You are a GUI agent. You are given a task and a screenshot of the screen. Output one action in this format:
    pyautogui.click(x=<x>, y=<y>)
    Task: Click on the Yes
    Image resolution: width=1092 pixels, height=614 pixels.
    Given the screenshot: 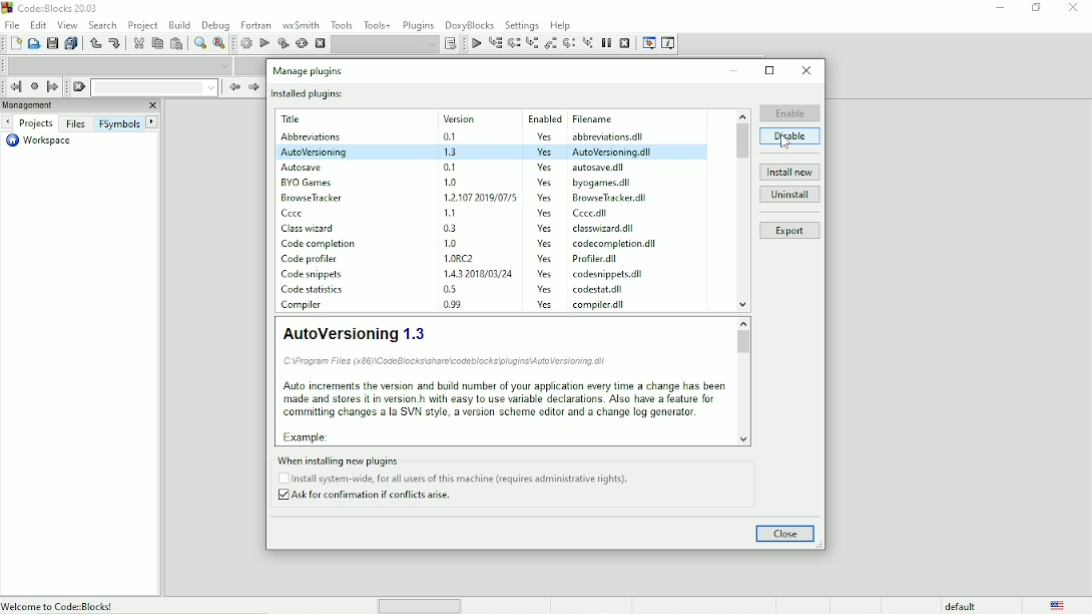 What is the action you would take?
    pyautogui.click(x=540, y=167)
    